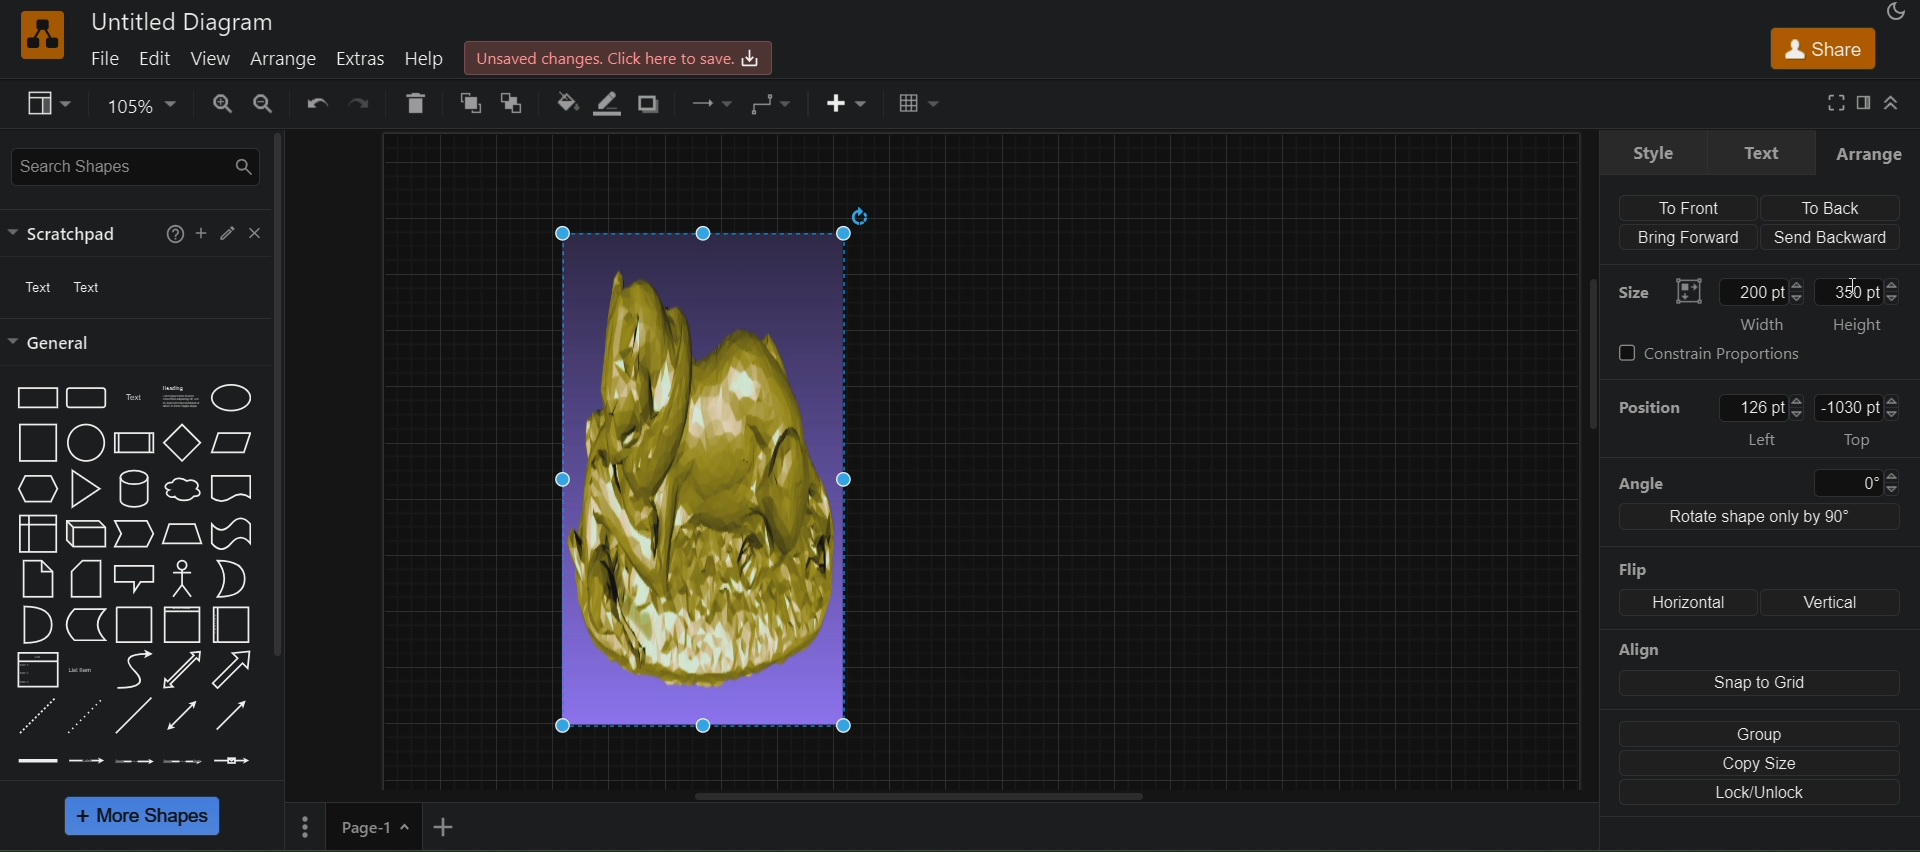  What do you see at coordinates (1870, 153) in the screenshot?
I see `Arrange` at bounding box center [1870, 153].